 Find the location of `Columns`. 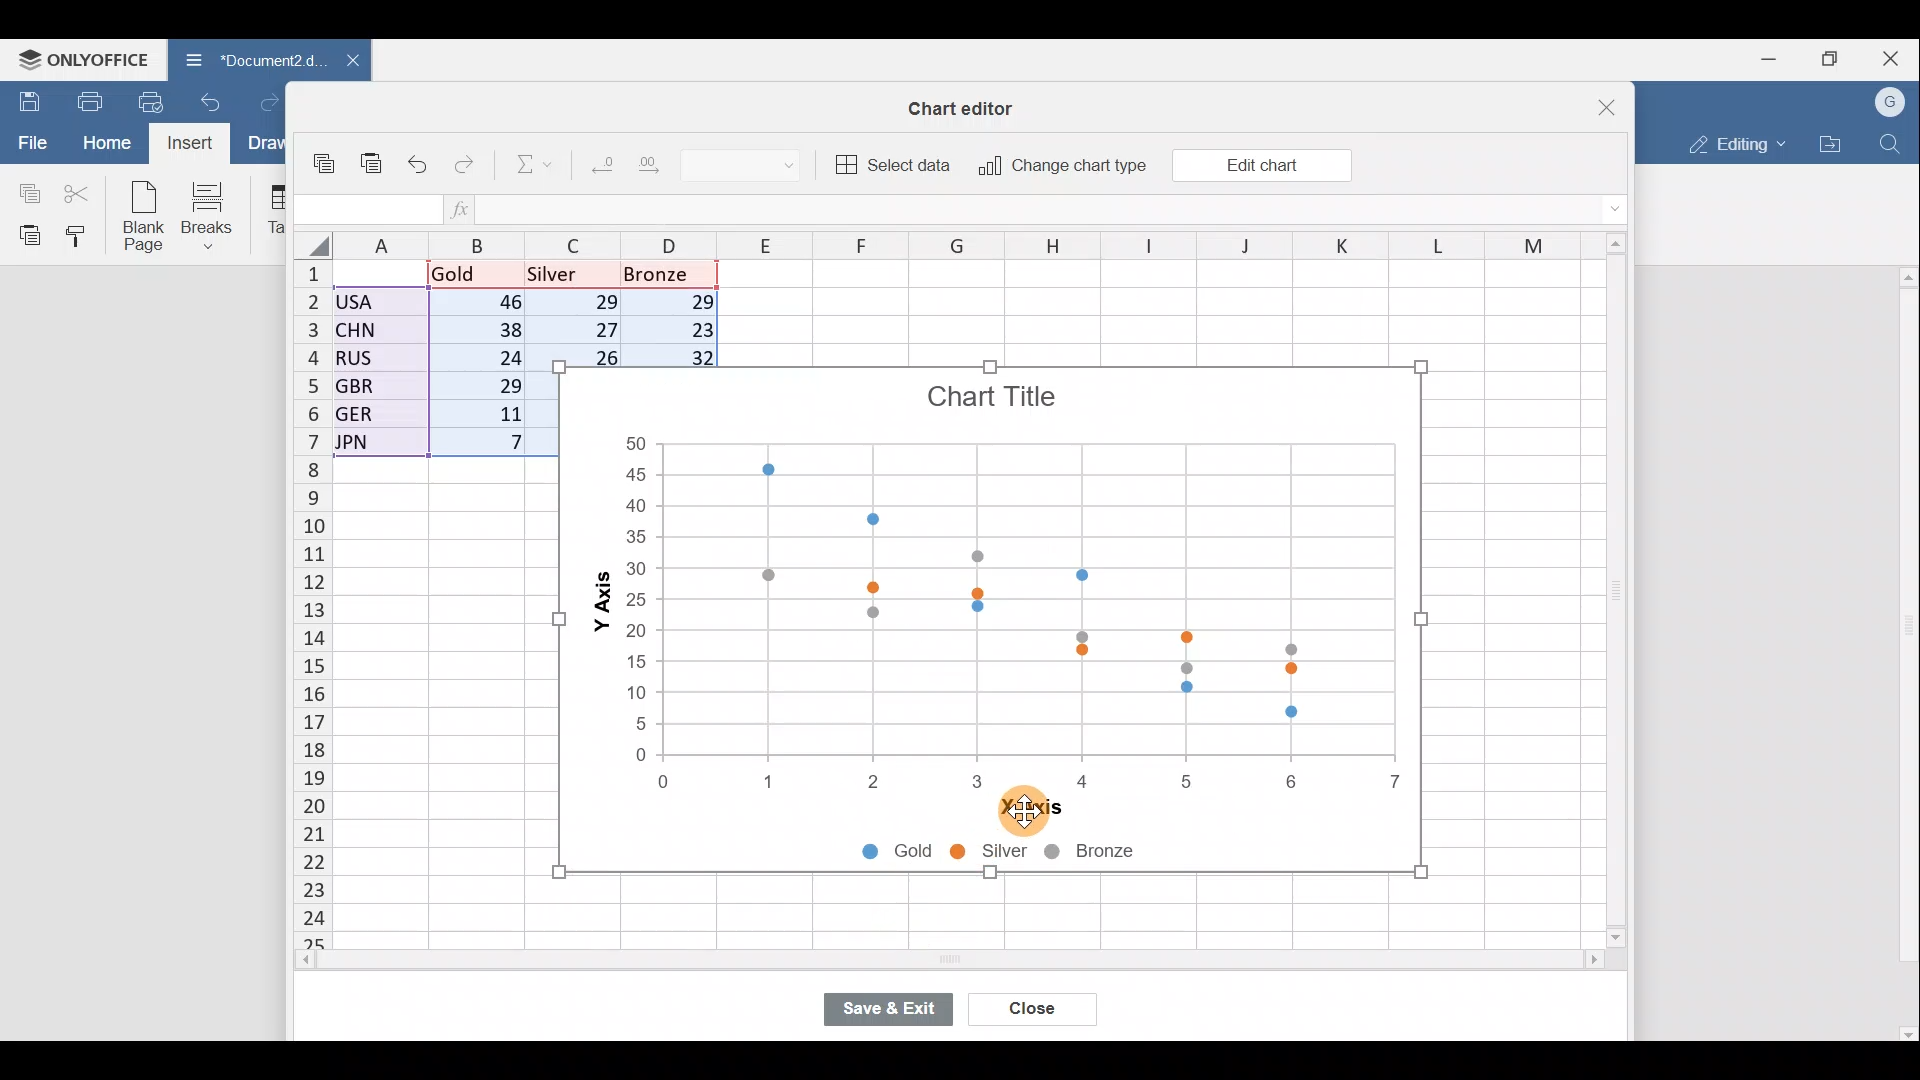

Columns is located at coordinates (962, 245).